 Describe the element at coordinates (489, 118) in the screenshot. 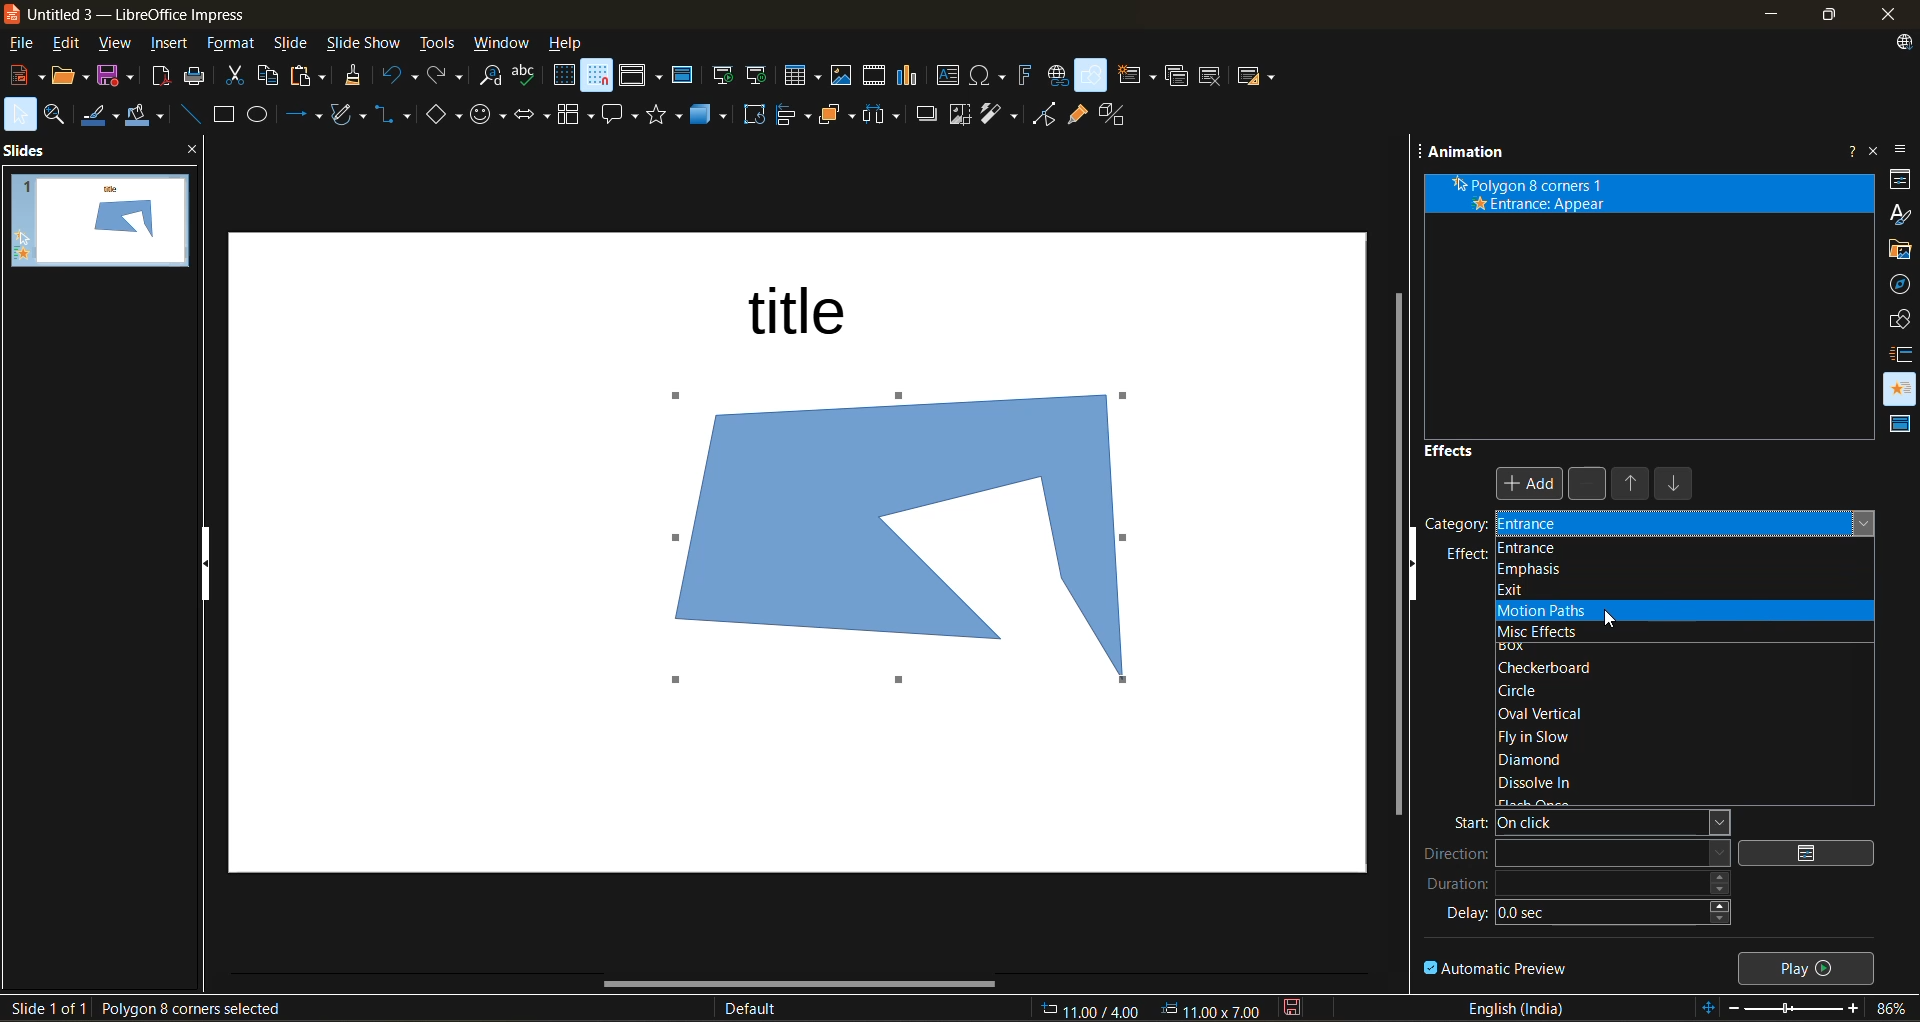

I see `symbol shapes` at that location.